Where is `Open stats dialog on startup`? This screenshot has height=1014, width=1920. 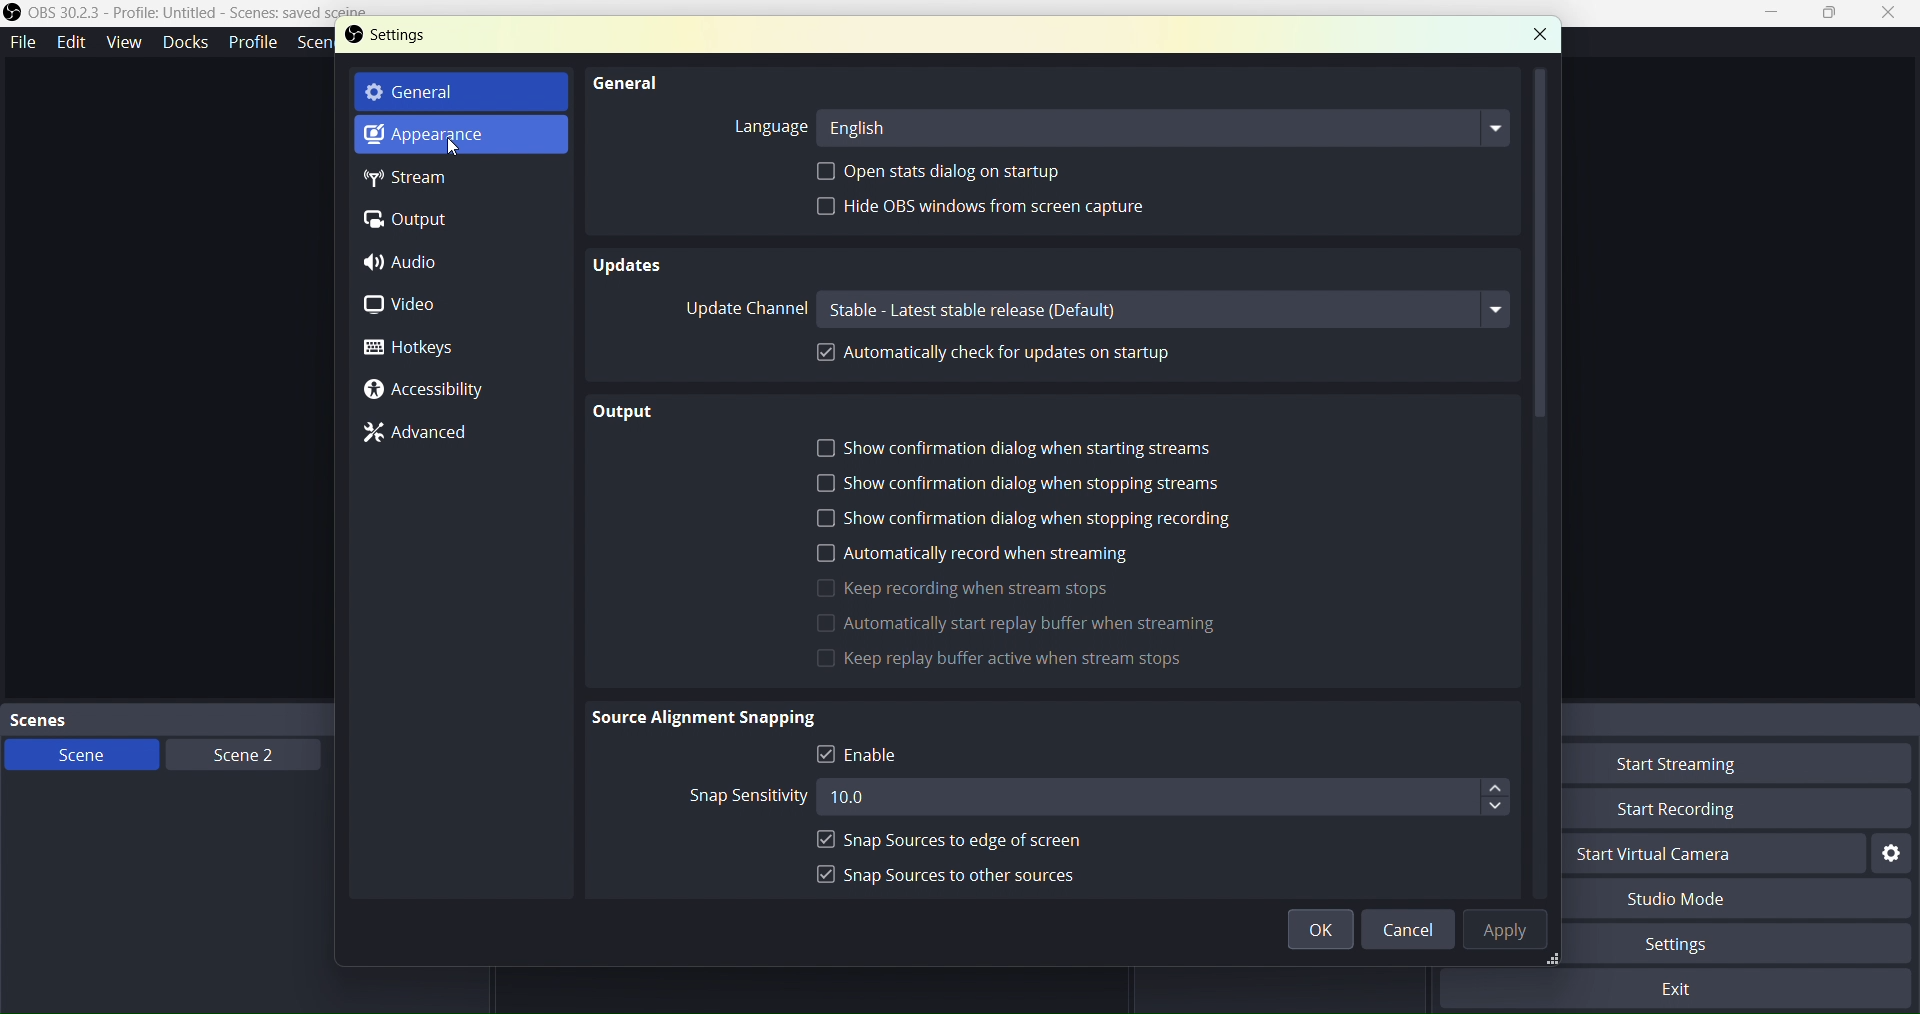 Open stats dialog on startup is located at coordinates (972, 172).